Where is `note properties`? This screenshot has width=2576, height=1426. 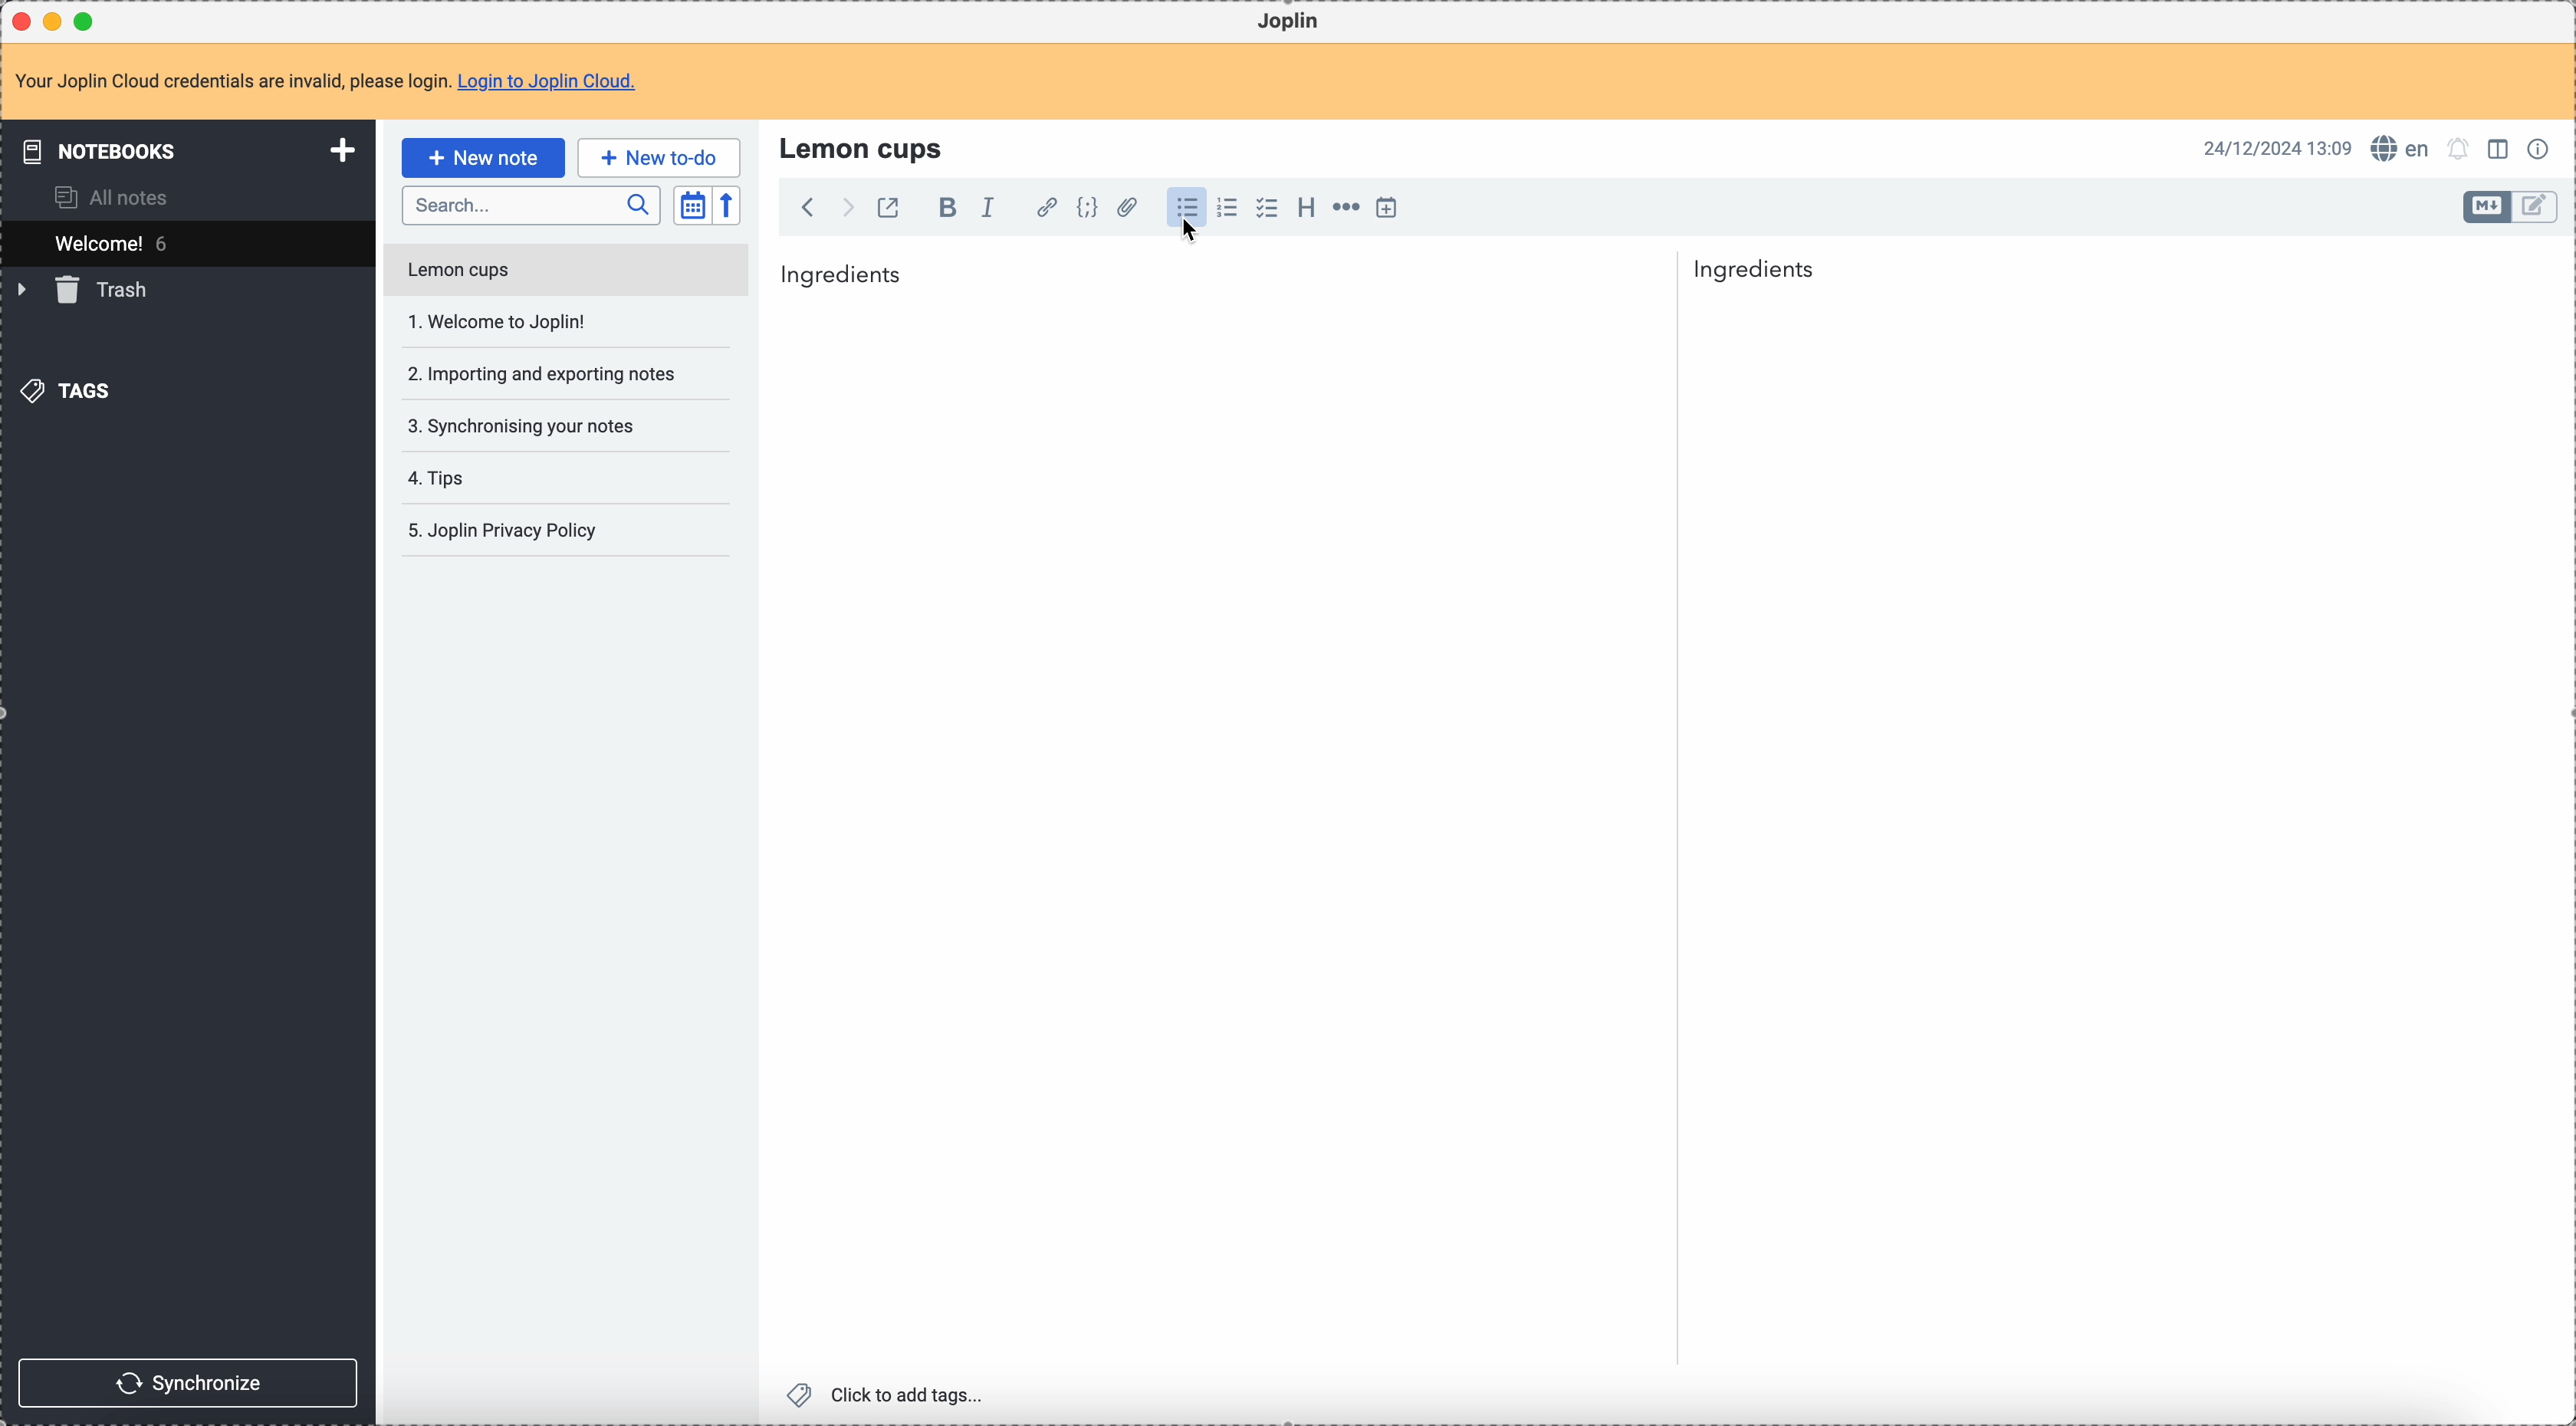
note properties is located at coordinates (2542, 147).